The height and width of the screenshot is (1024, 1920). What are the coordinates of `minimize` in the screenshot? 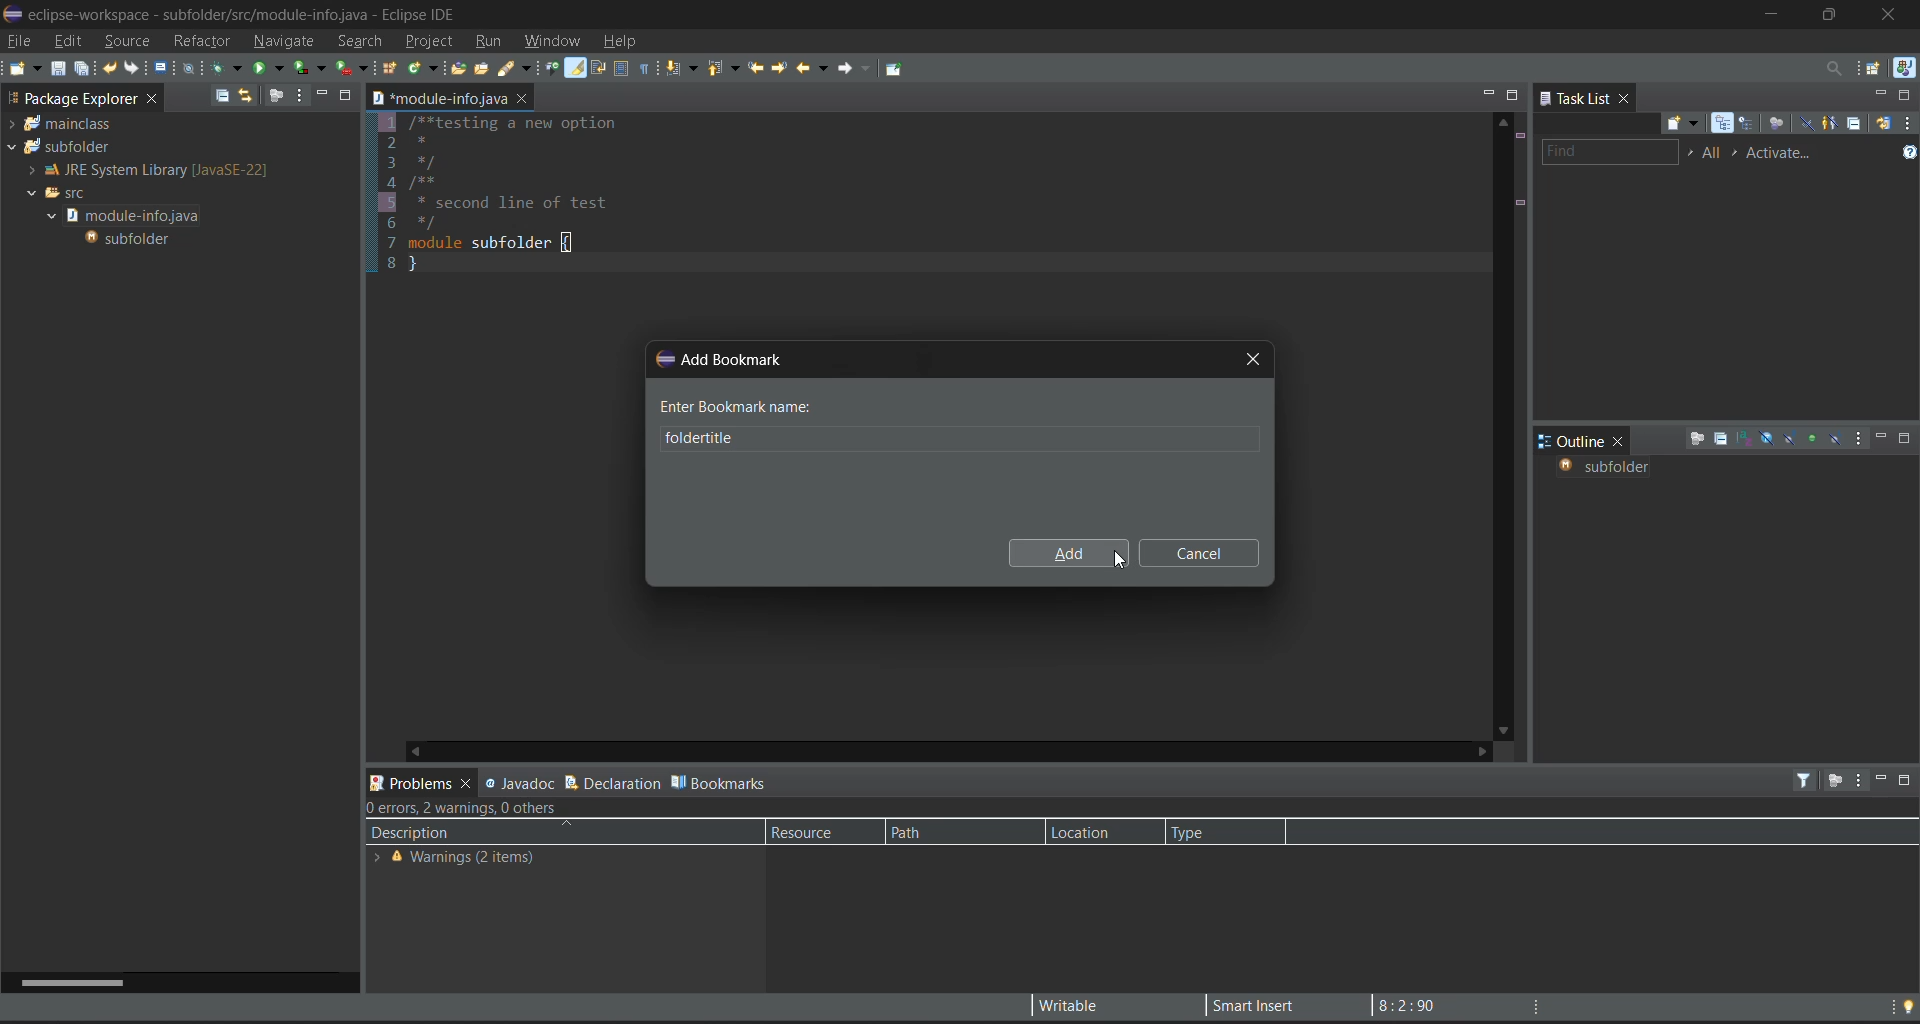 It's located at (1881, 94).